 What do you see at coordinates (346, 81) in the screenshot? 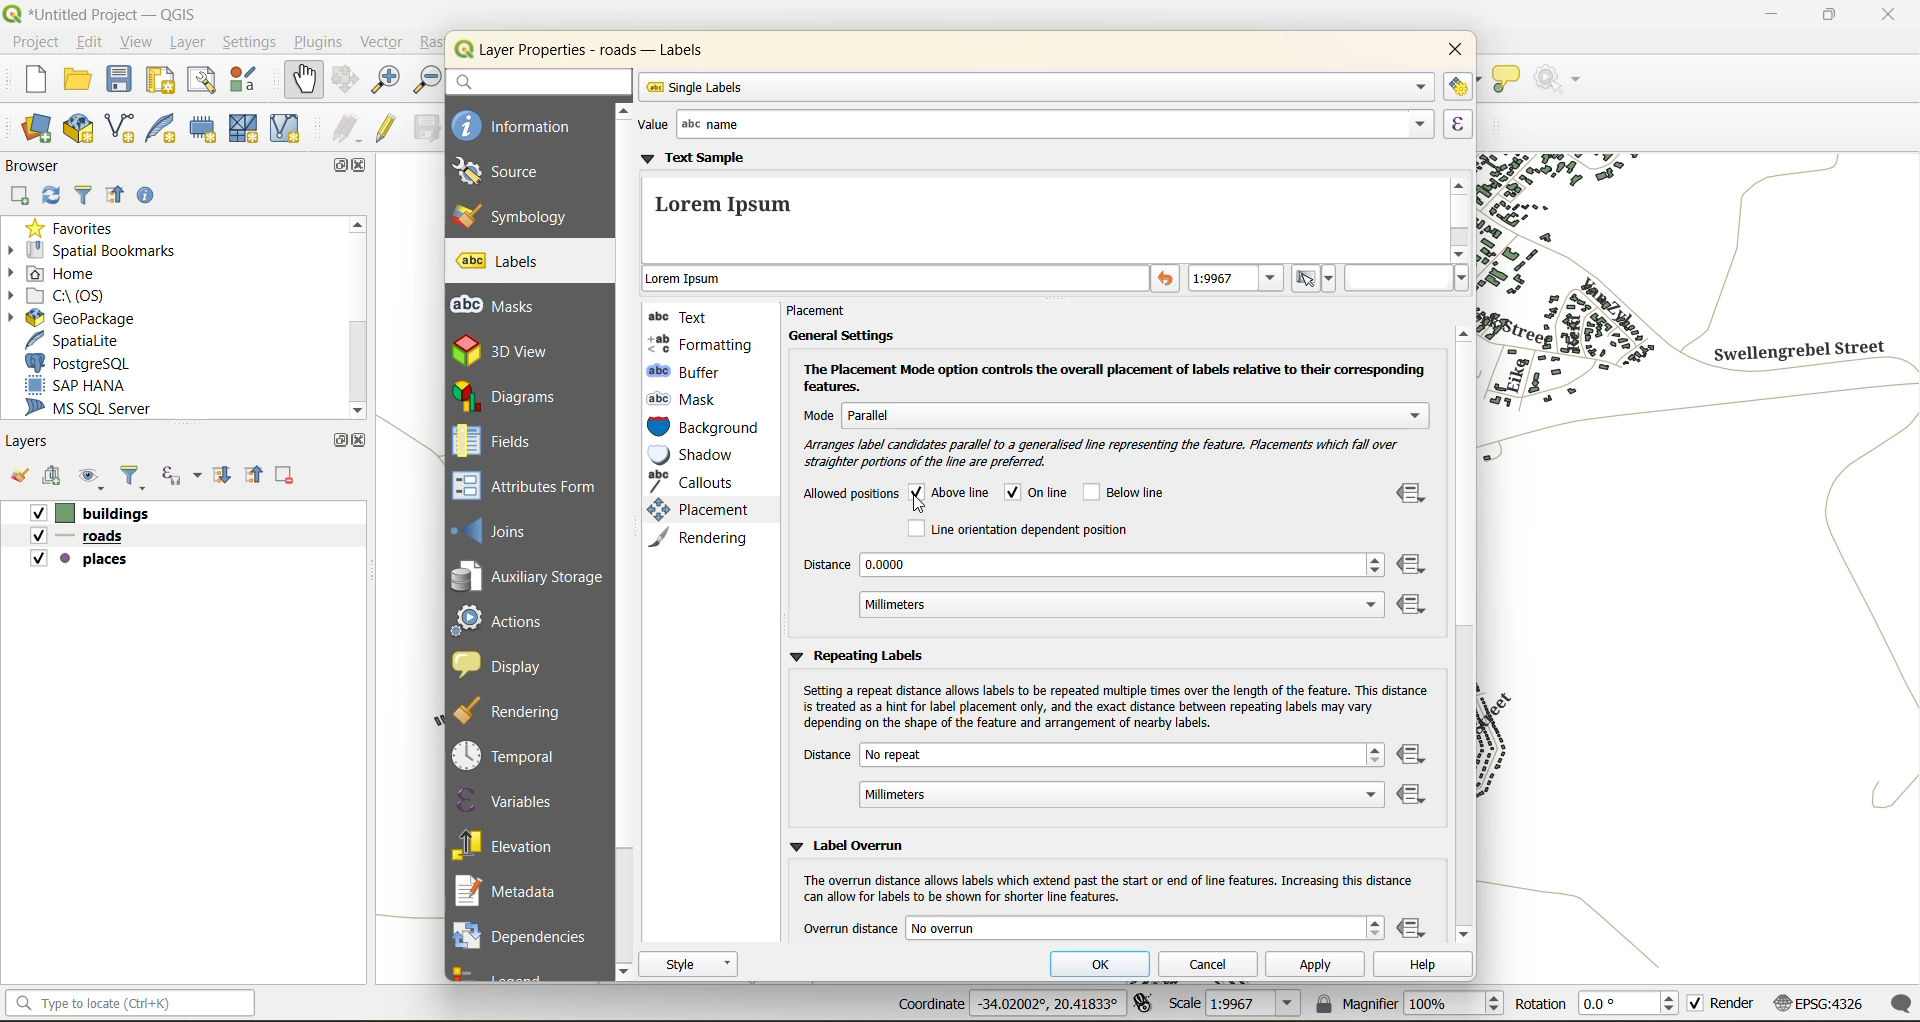
I see `pan to selection` at bounding box center [346, 81].